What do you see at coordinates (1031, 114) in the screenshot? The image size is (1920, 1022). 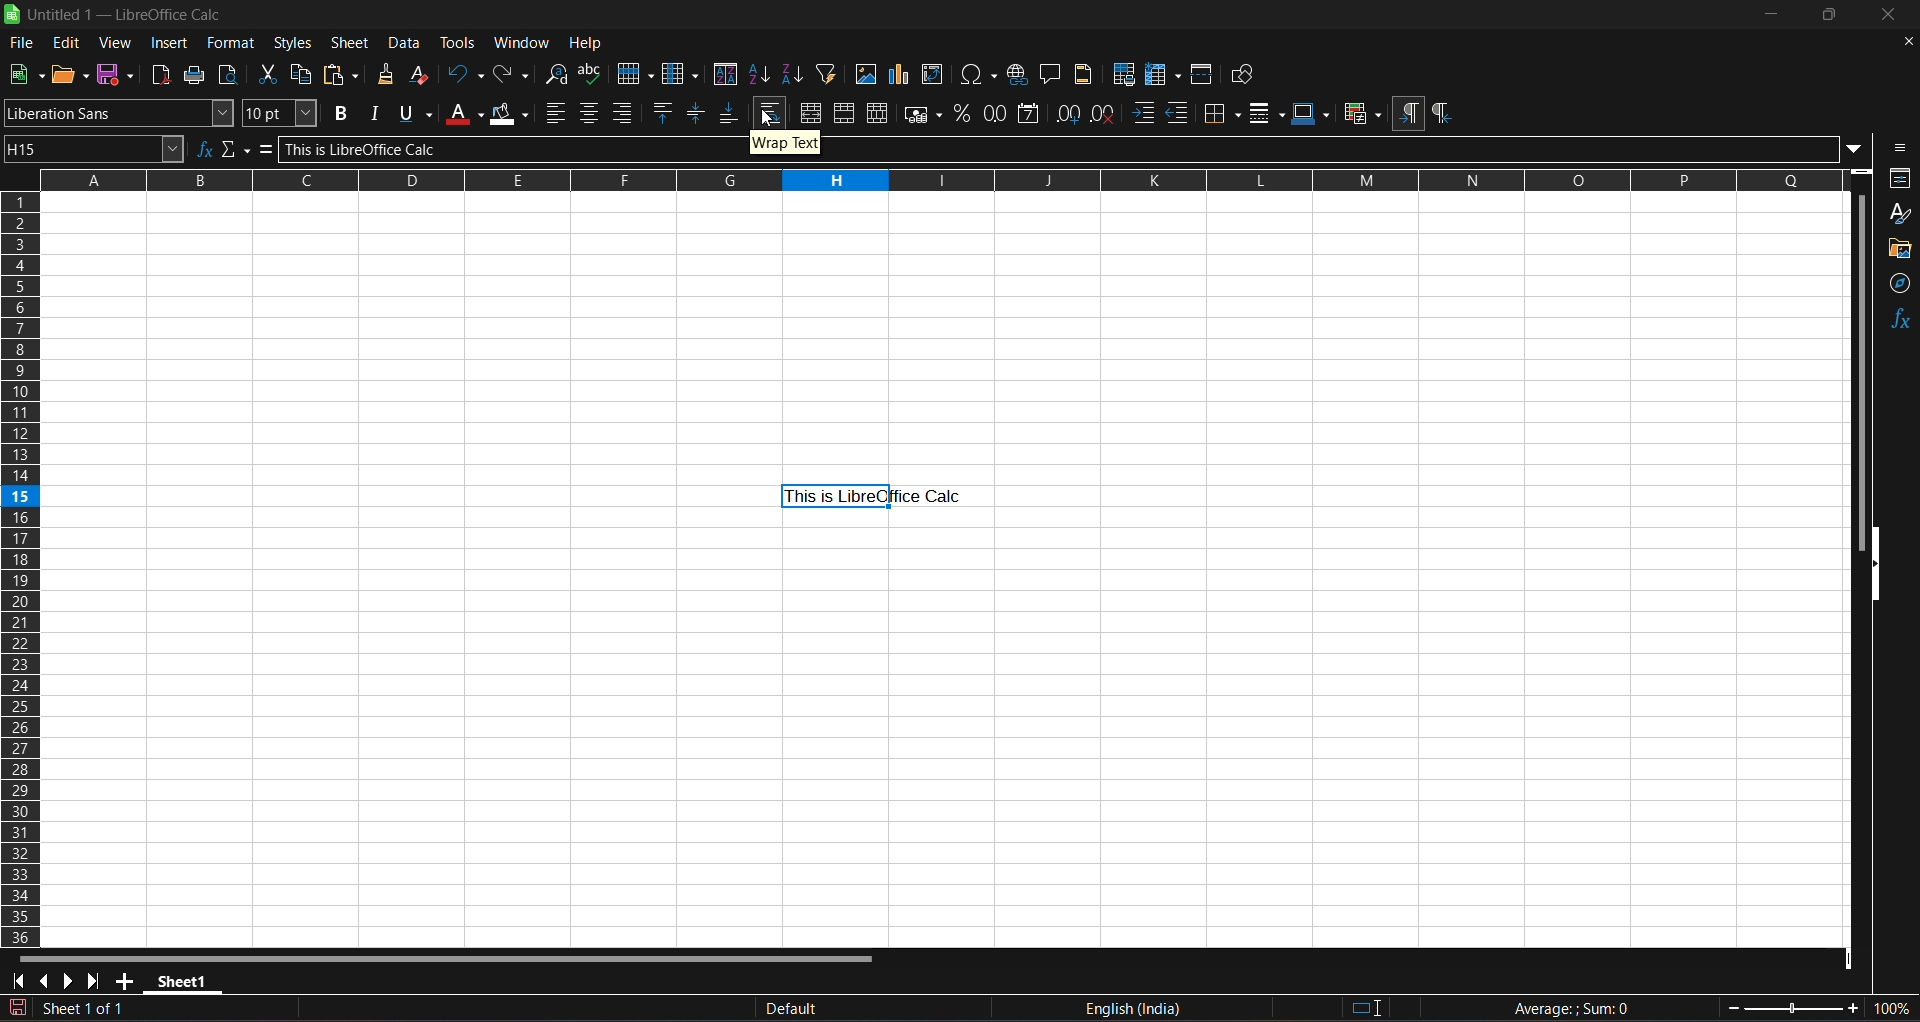 I see `format as date` at bounding box center [1031, 114].